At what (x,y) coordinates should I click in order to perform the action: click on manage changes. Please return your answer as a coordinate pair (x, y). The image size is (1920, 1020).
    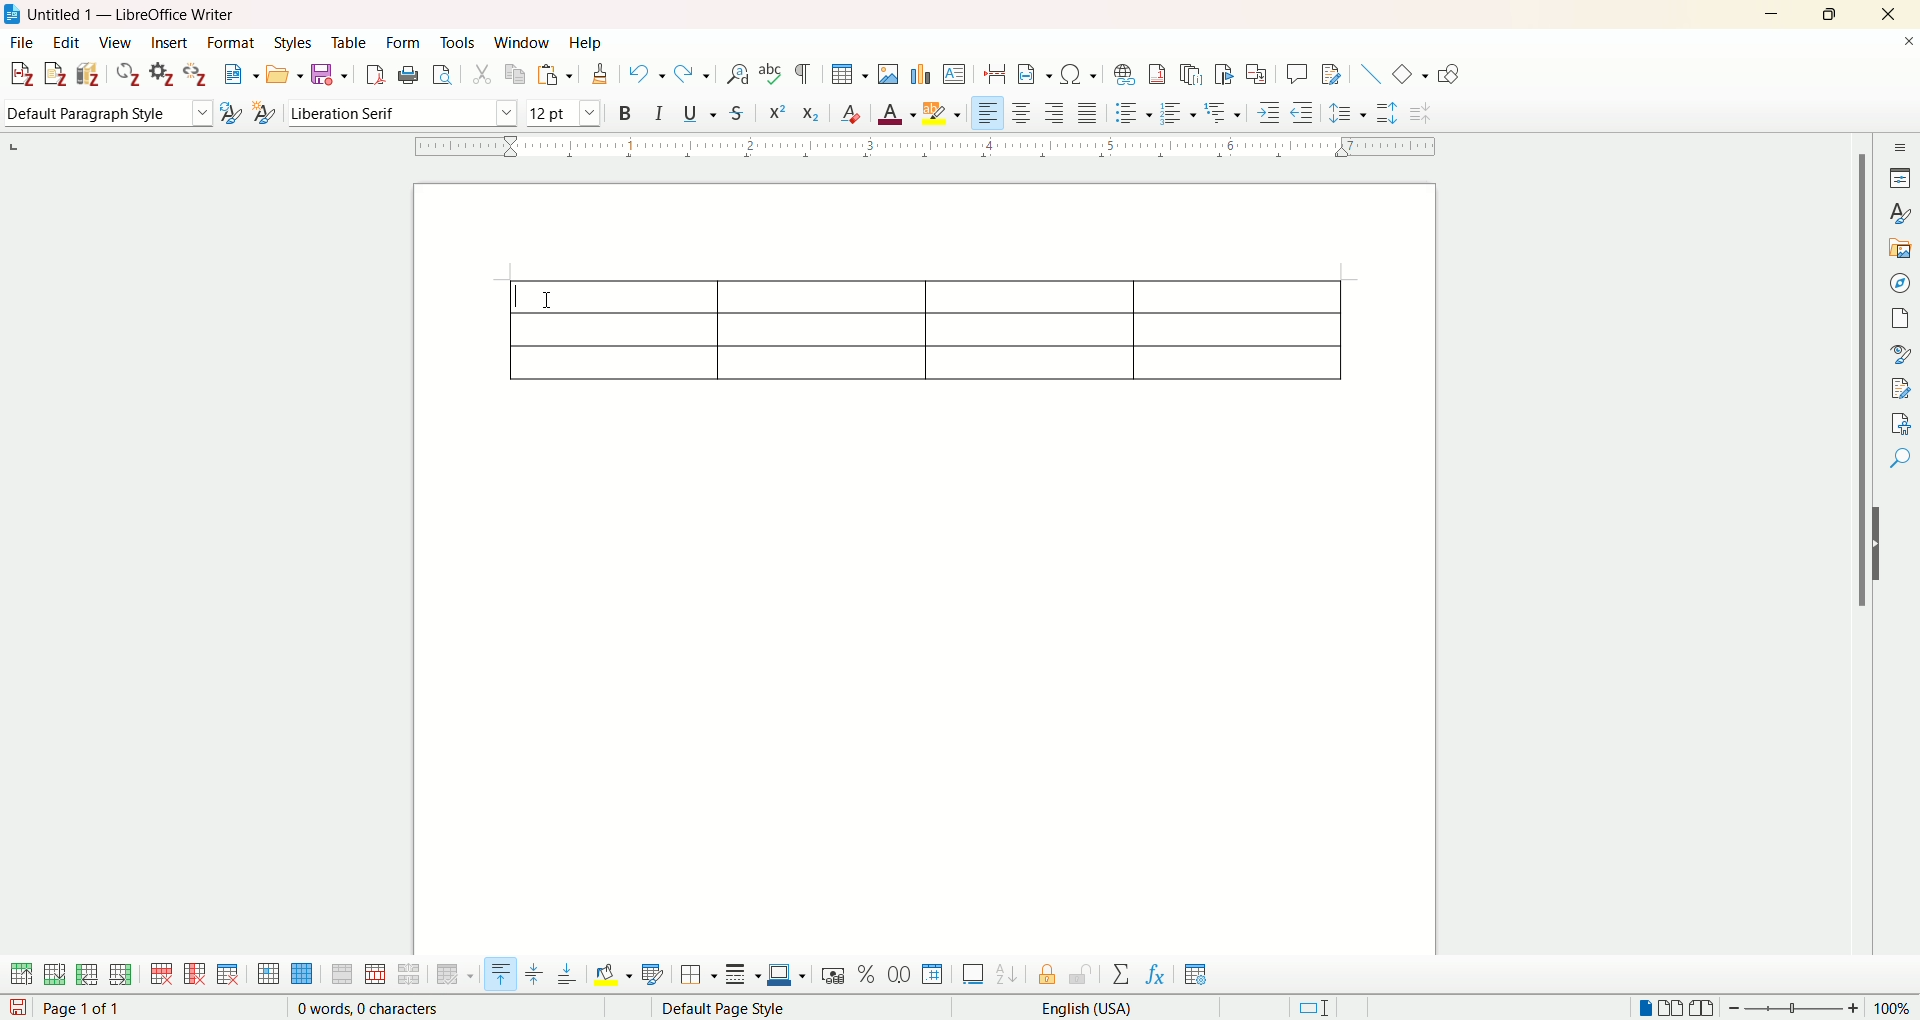
    Looking at the image, I should click on (1898, 389).